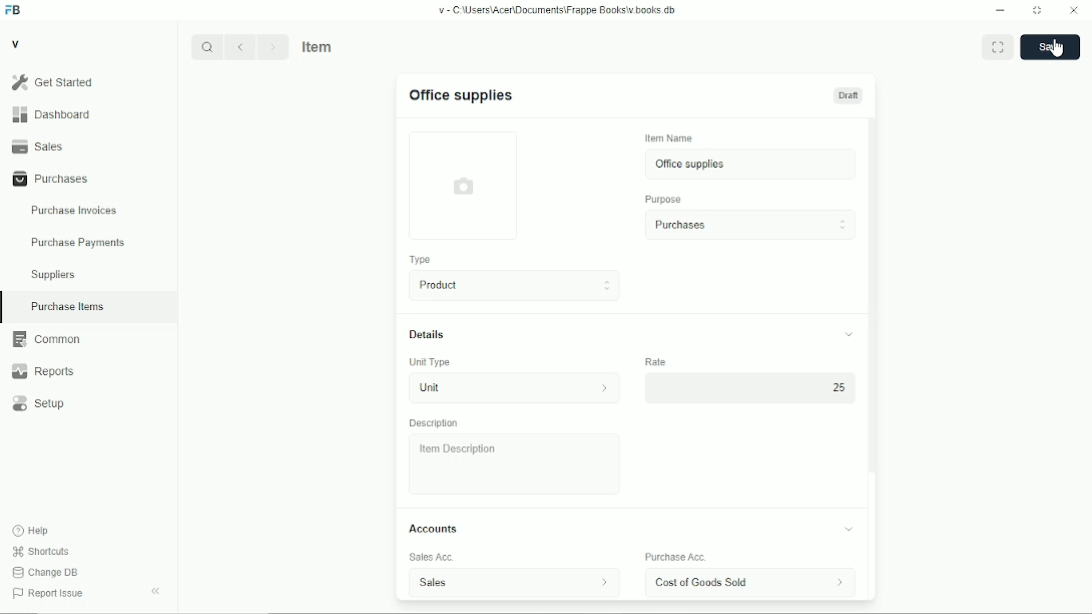  What do you see at coordinates (1051, 47) in the screenshot?
I see `save` at bounding box center [1051, 47].